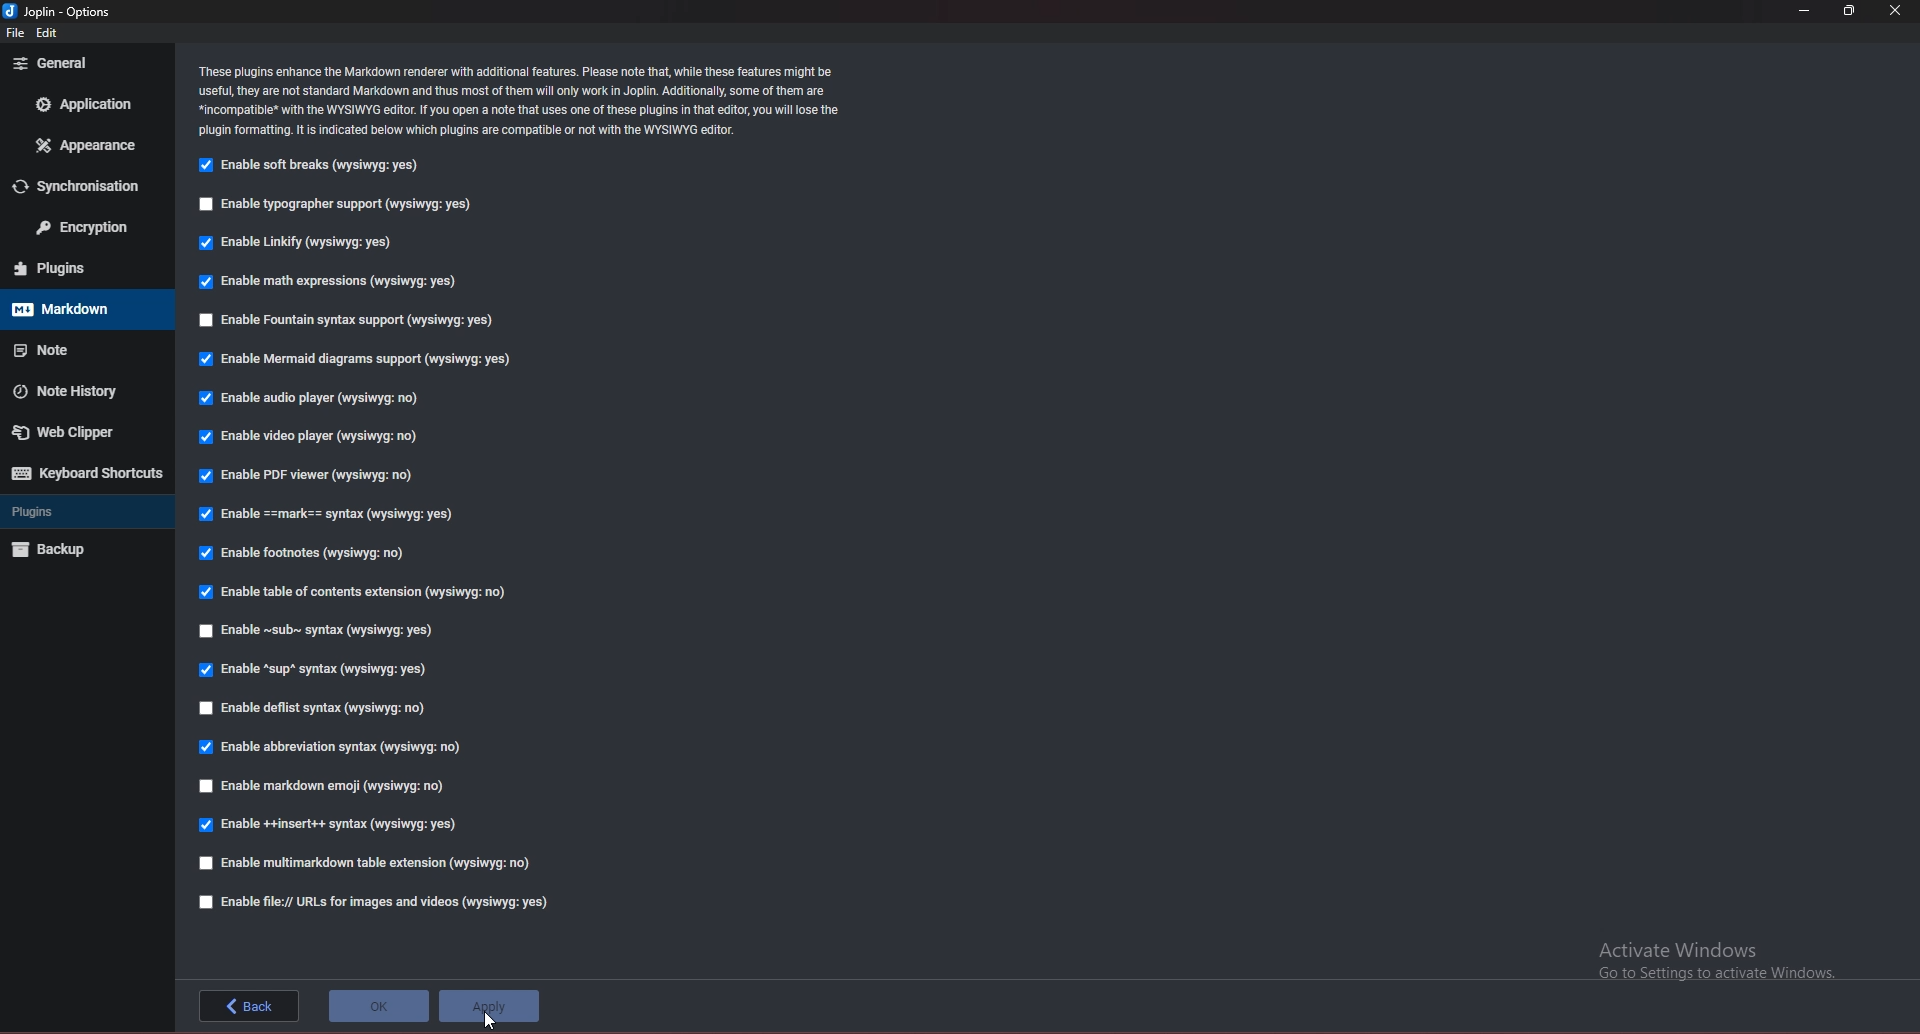  What do you see at coordinates (489, 1006) in the screenshot?
I see `apply` at bounding box center [489, 1006].